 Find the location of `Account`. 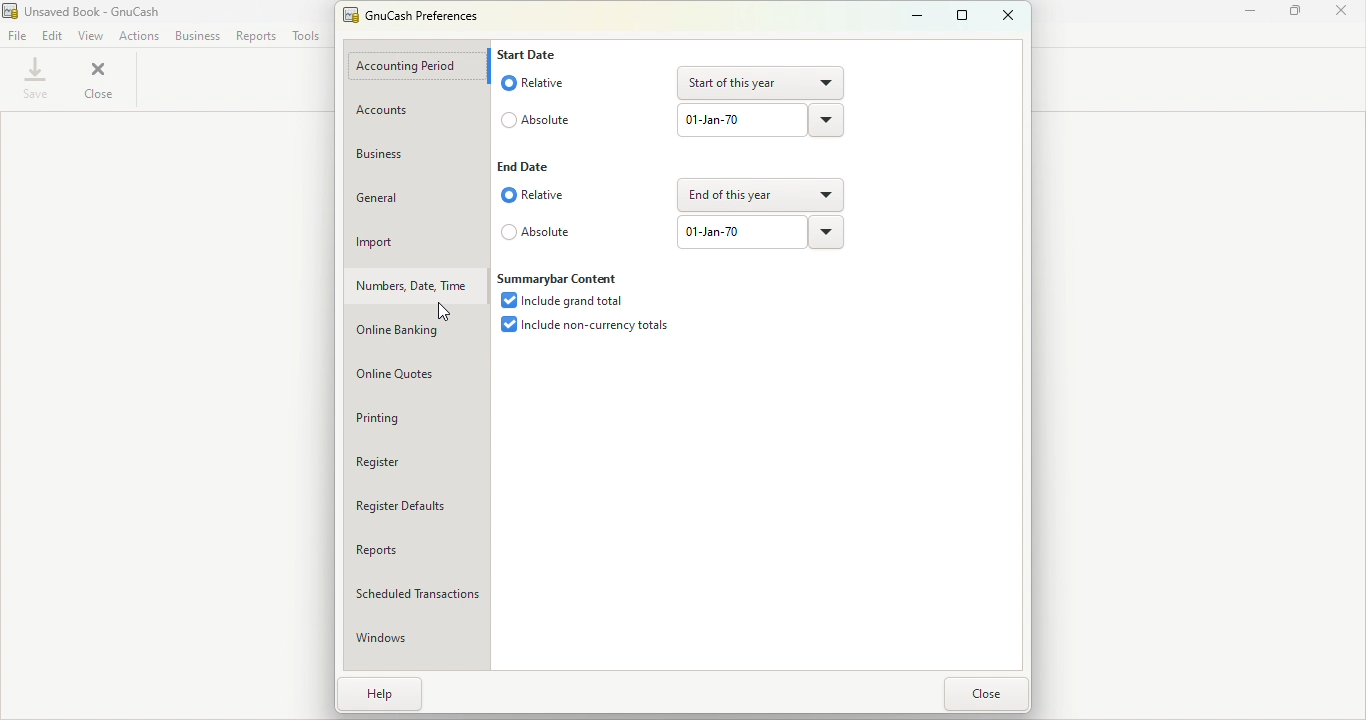

Account is located at coordinates (418, 111).